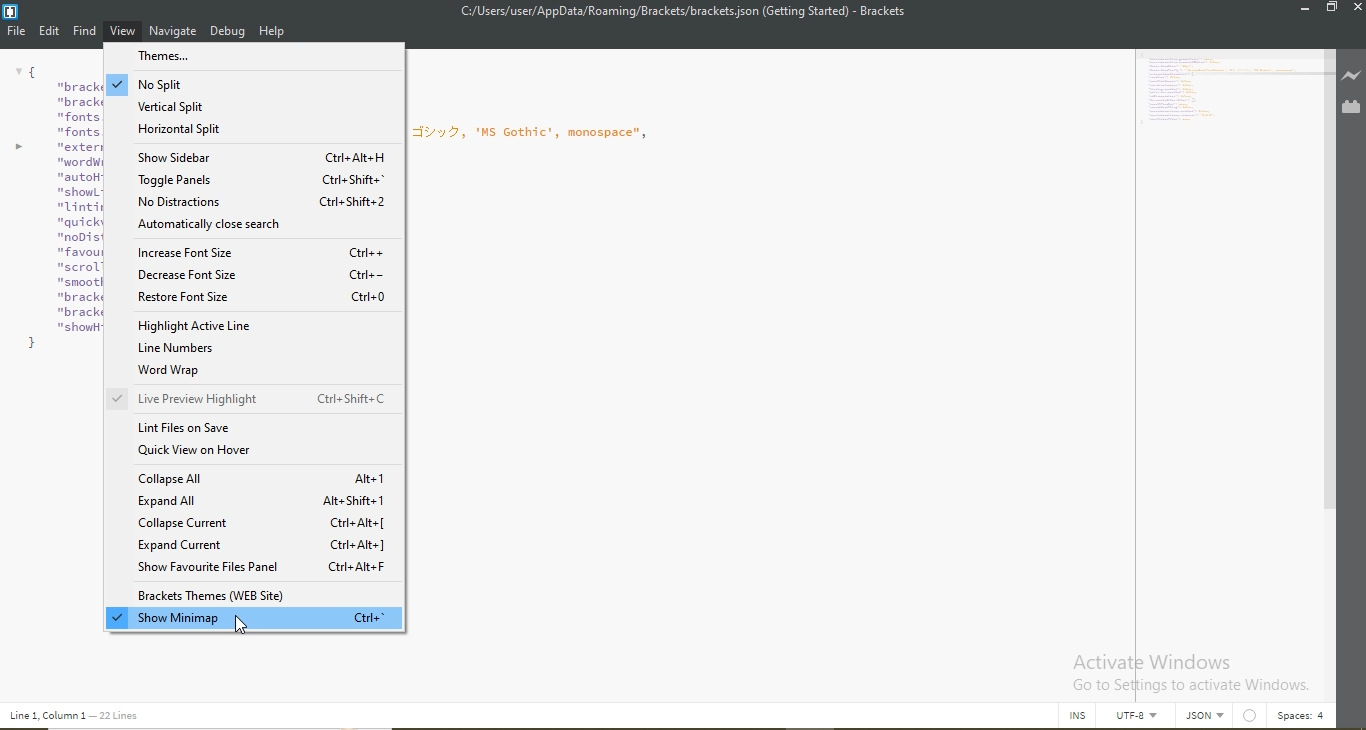 The image size is (1366, 730). What do you see at coordinates (262, 569) in the screenshot?
I see `show favourite files panel` at bounding box center [262, 569].